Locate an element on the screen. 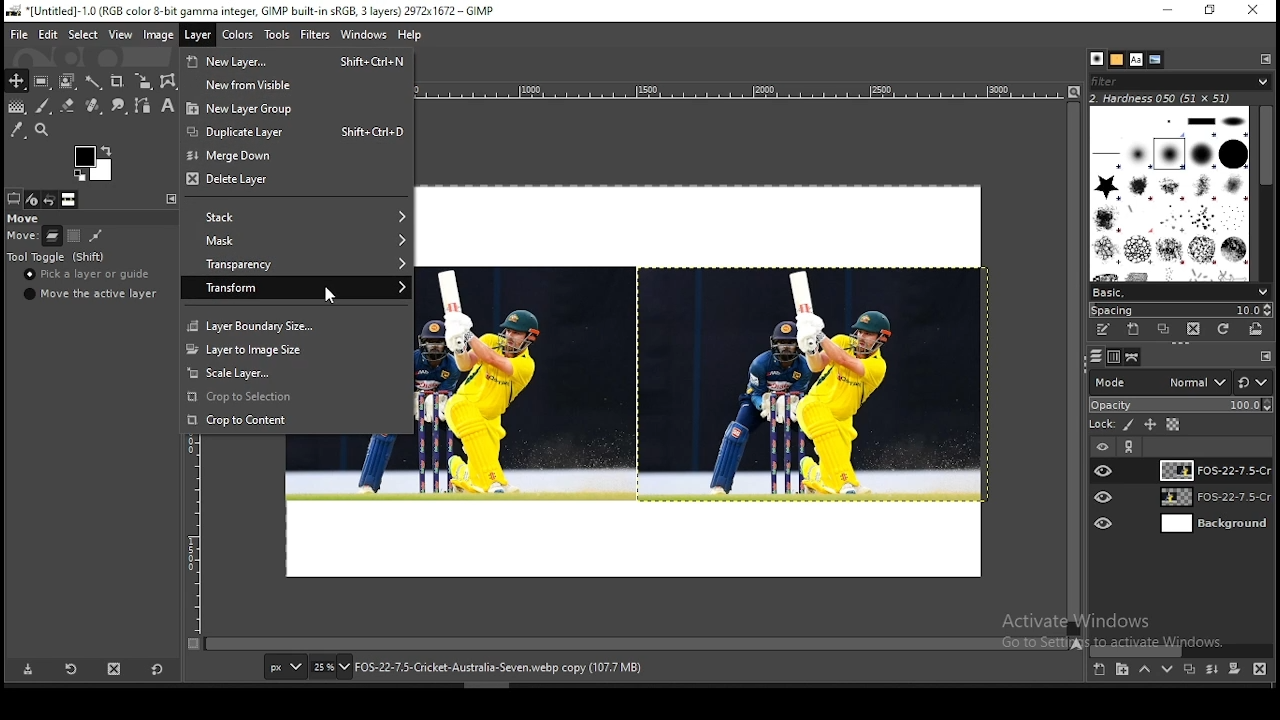 The height and width of the screenshot is (720, 1280). foreground select tool is located at coordinates (68, 79).